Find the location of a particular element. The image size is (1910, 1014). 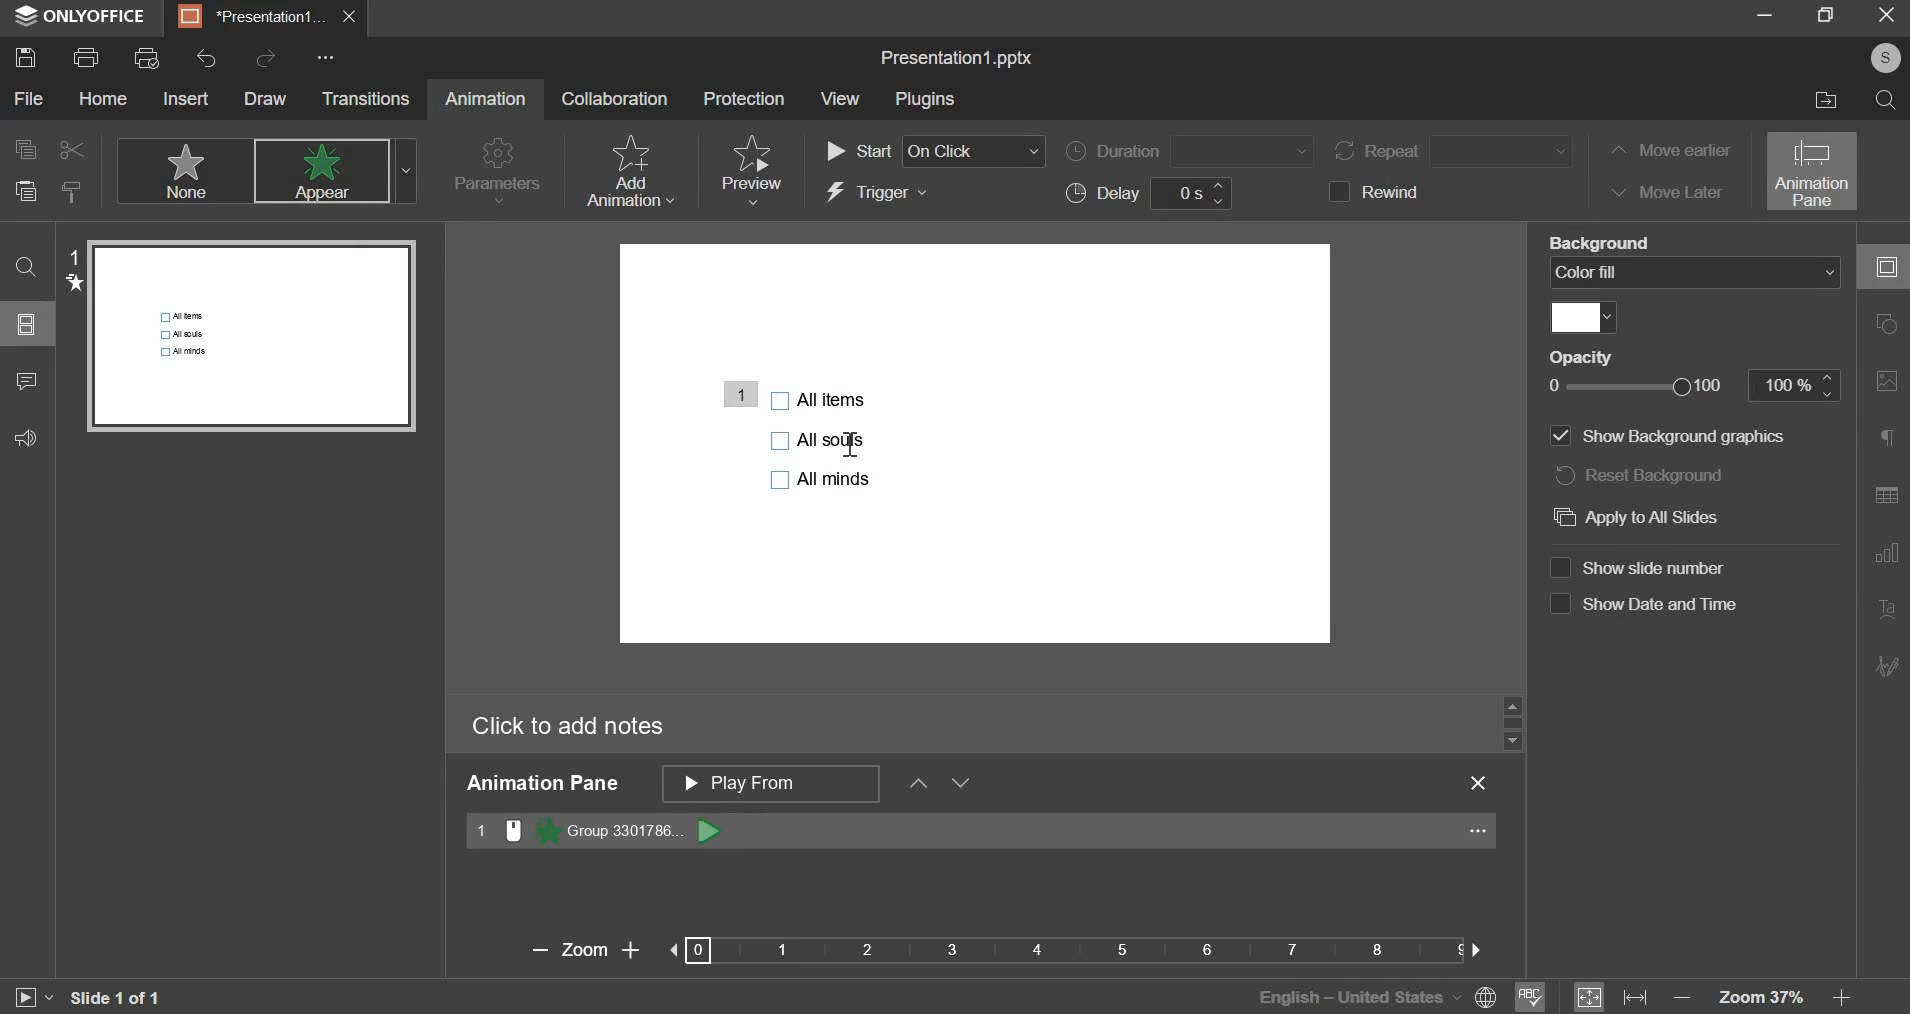

add animation is located at coordinates (628, 171).